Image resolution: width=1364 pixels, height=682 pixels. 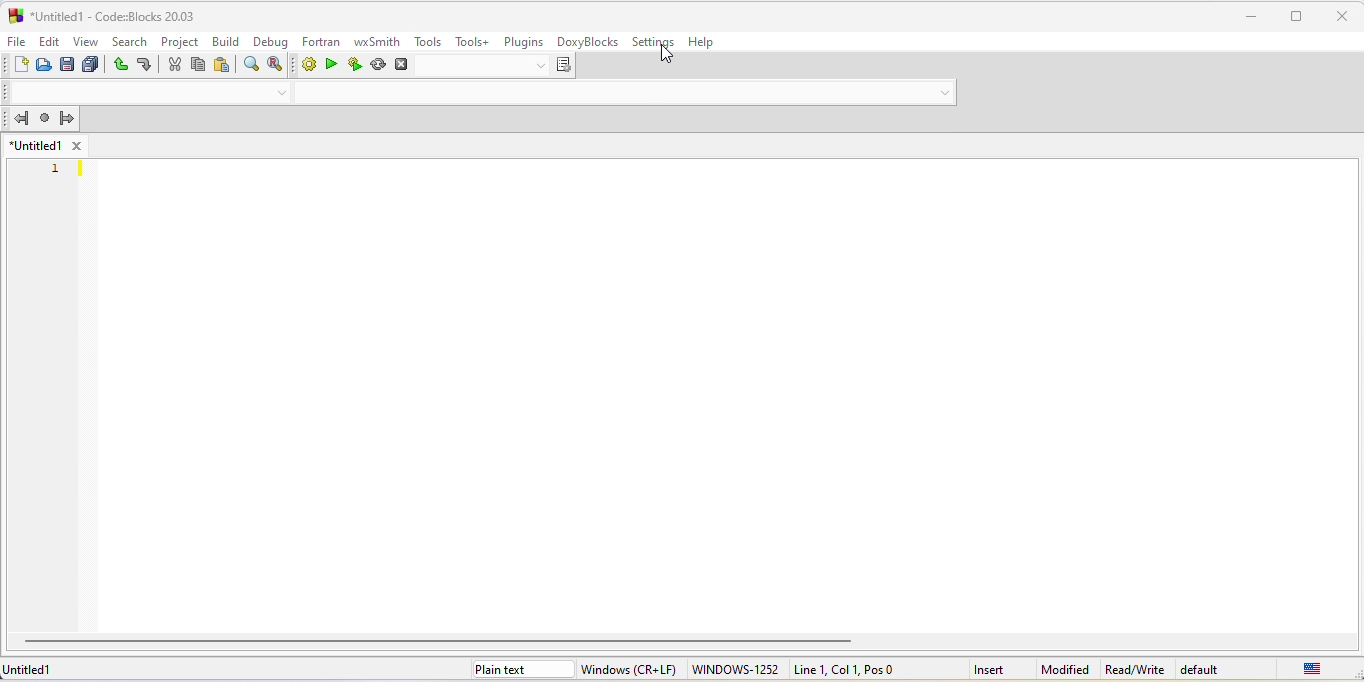 I want to click on save everything, so click(x=91, y=65).